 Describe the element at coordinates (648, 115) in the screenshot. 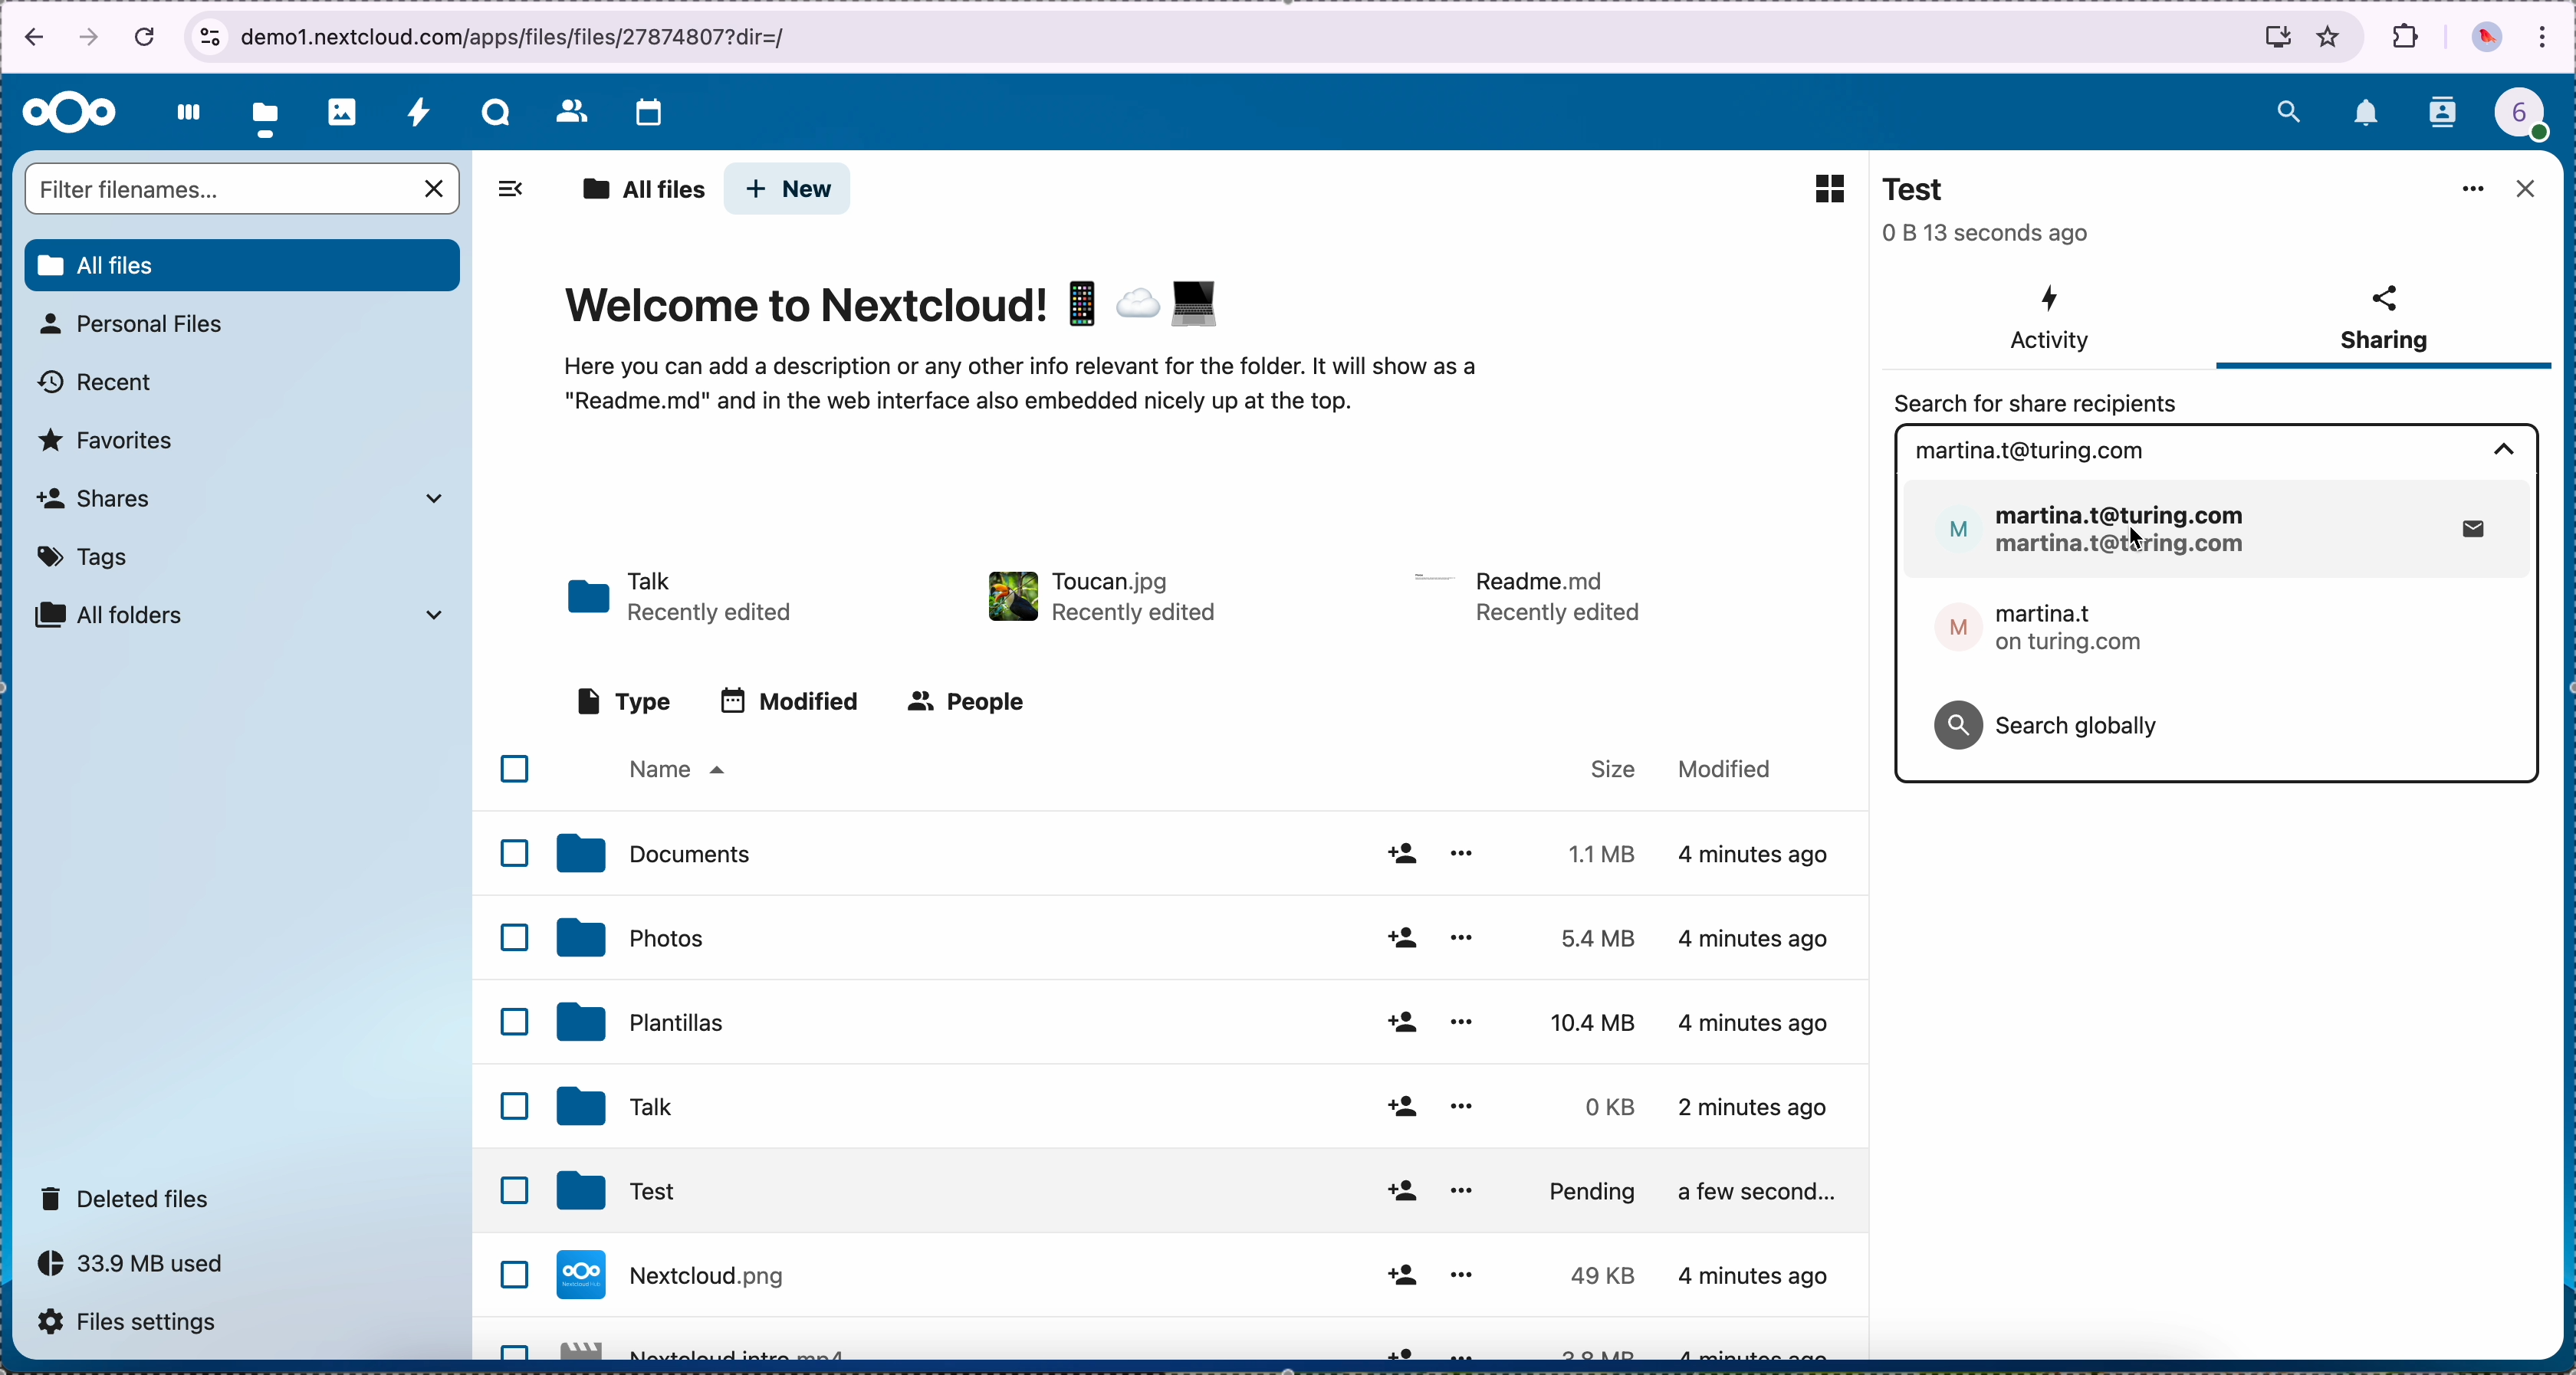

I see `calendar` at that location.